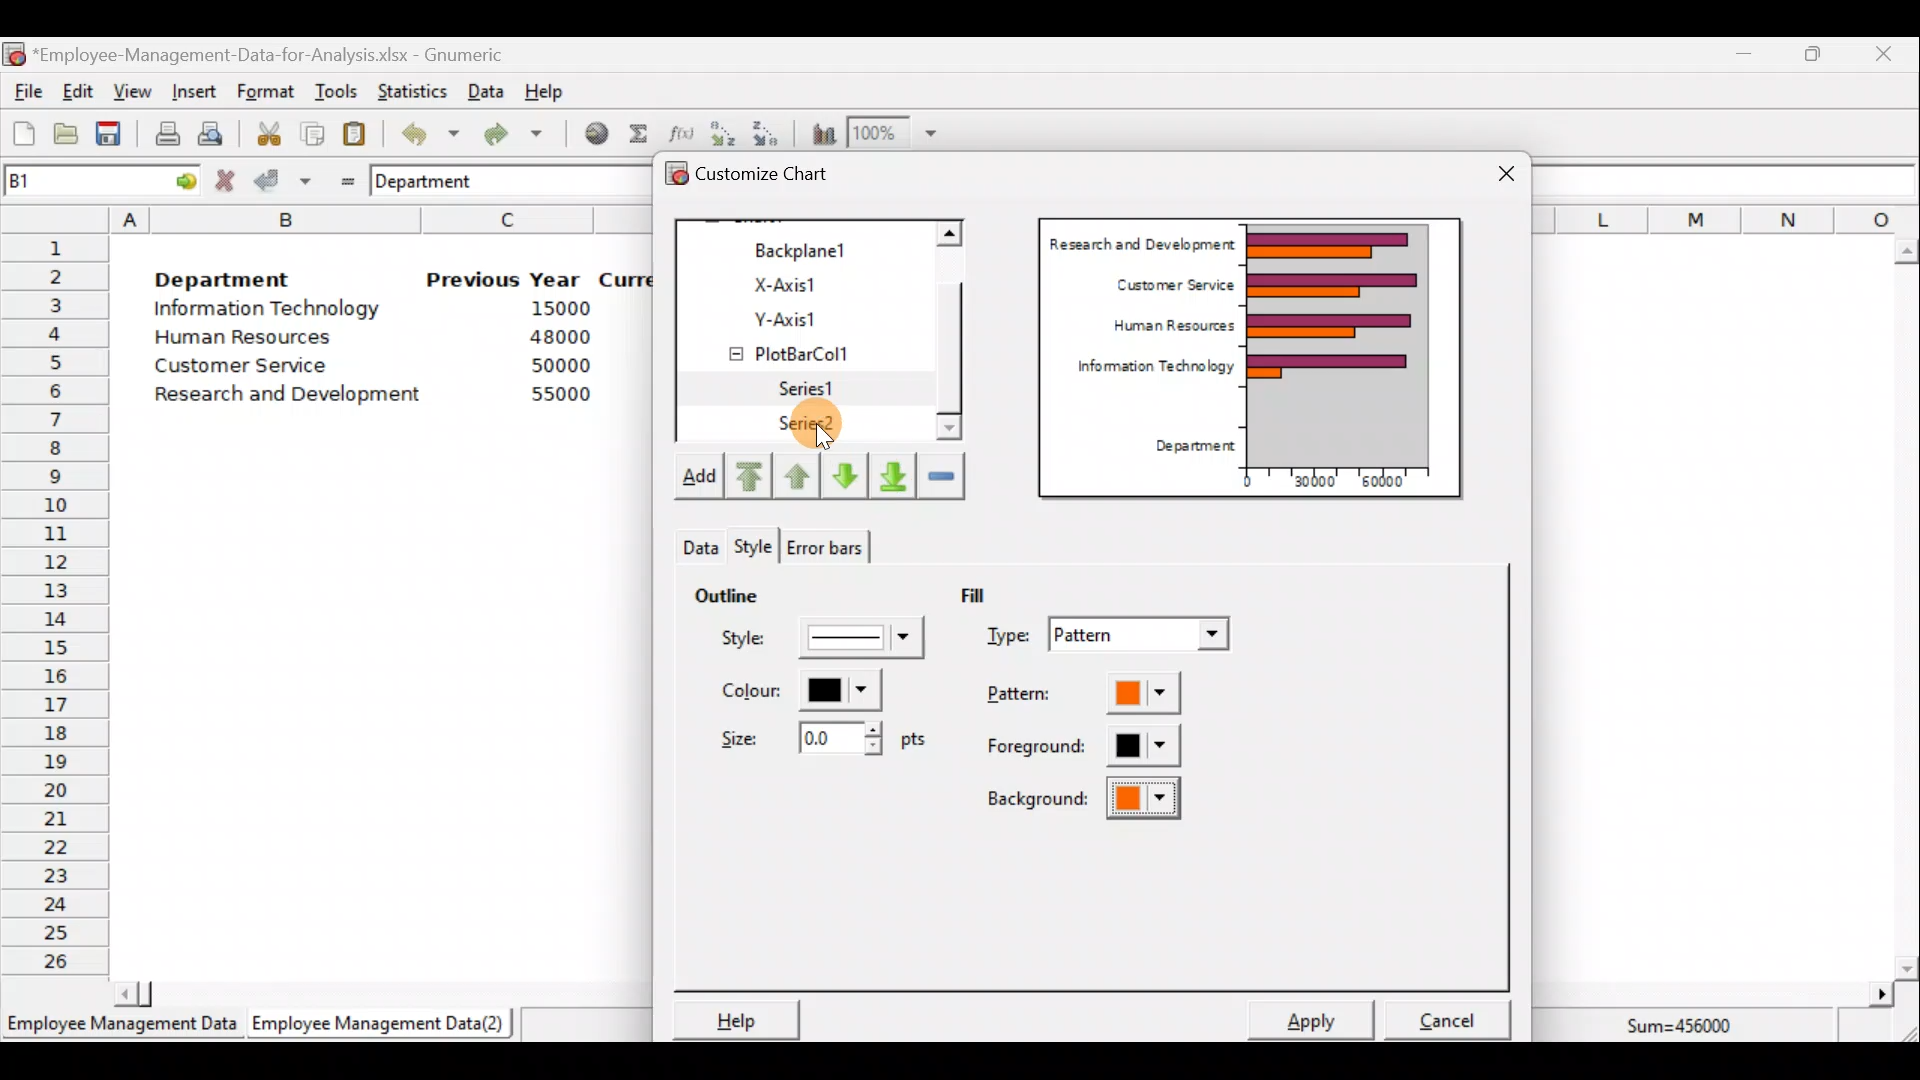 This screenshot has width=1920, height=1080. Describe the element at coordinates (824, 543) in the screenshot. I see `Error bars` at that location.